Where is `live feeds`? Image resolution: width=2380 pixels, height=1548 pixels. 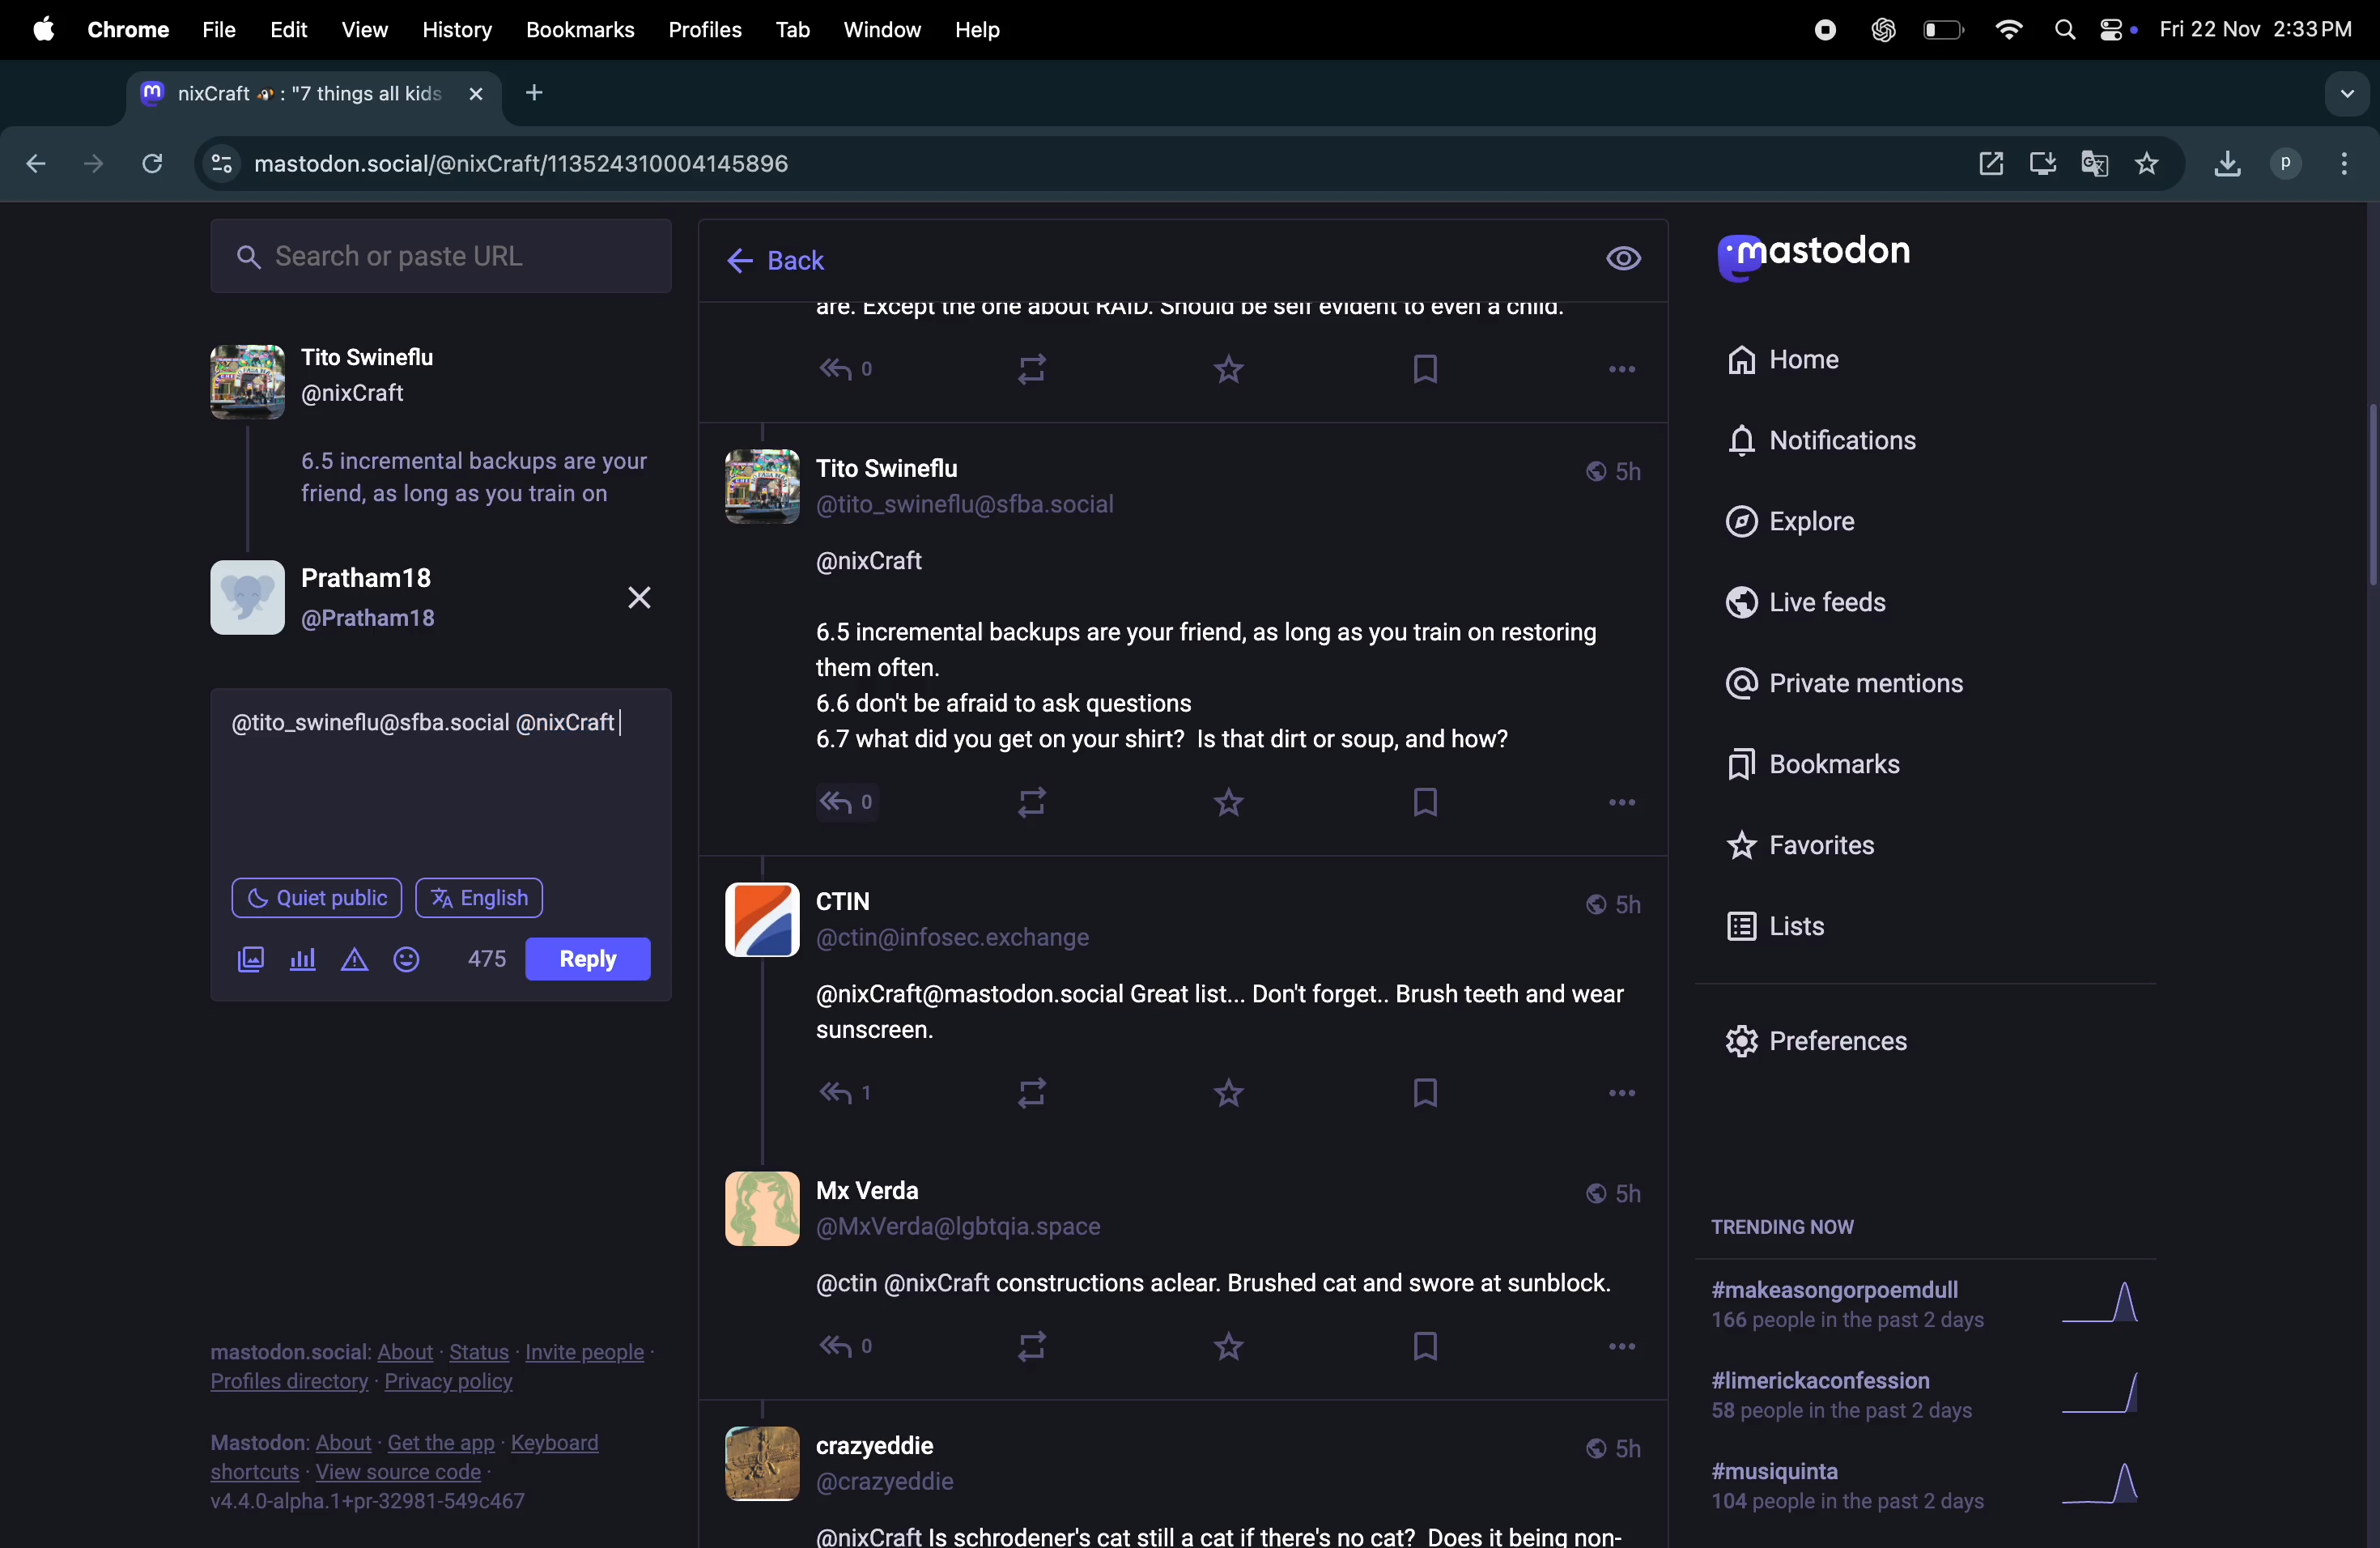 live feeds is located at coordinates (1841, 607).